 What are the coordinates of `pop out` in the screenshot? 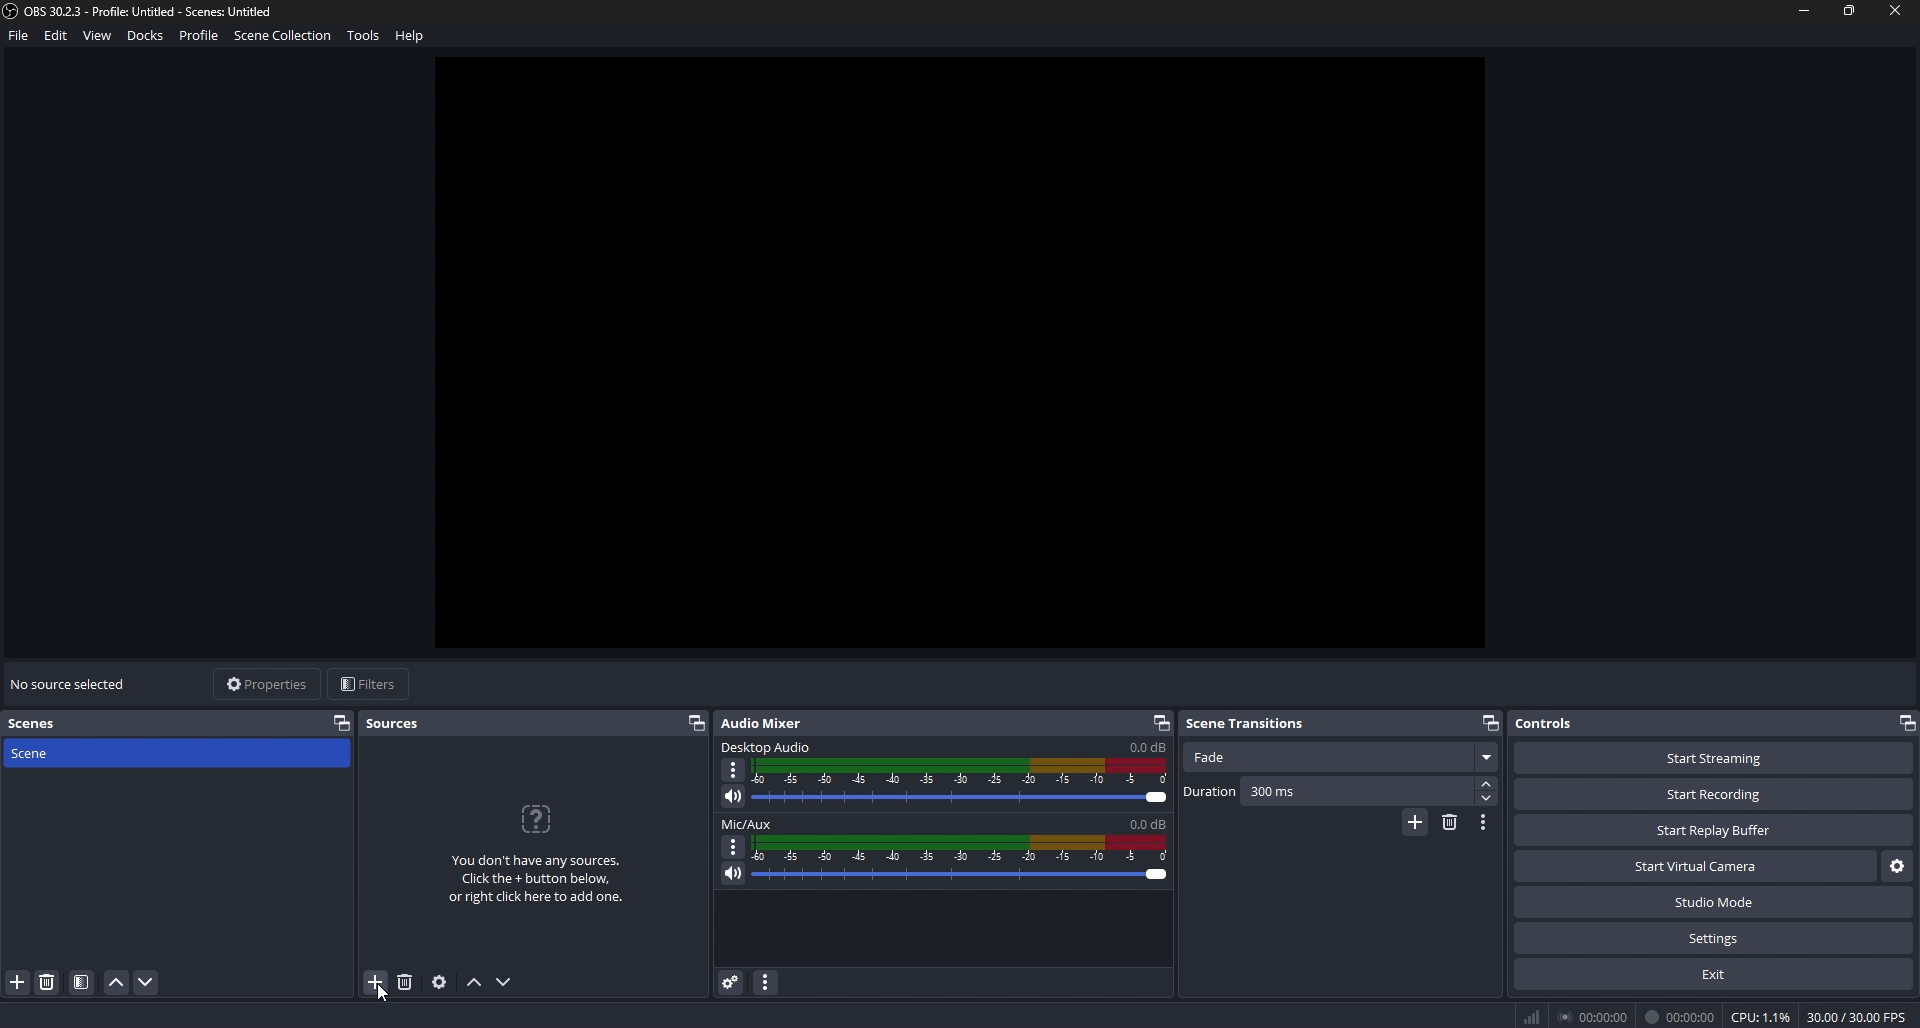 It's located at (697, 724).